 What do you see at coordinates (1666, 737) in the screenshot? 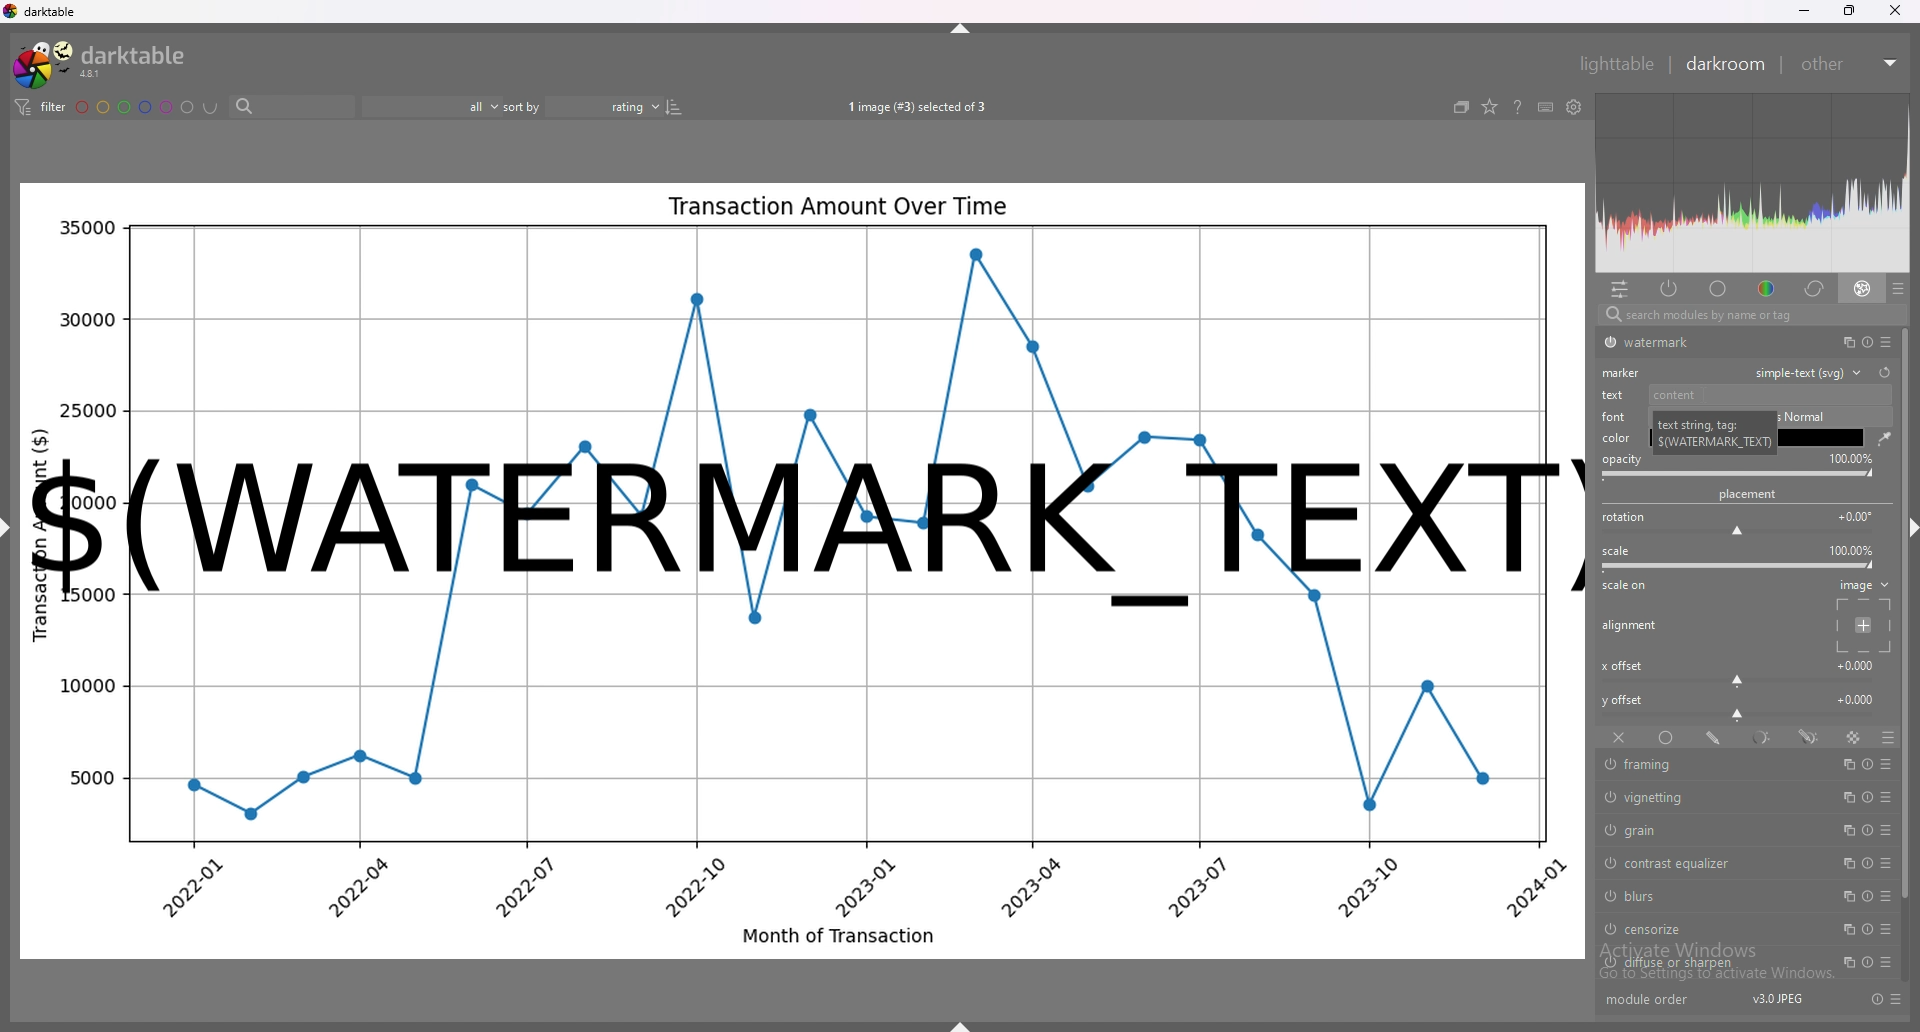
I see `uniformly` at bounding box center [1666, 737].